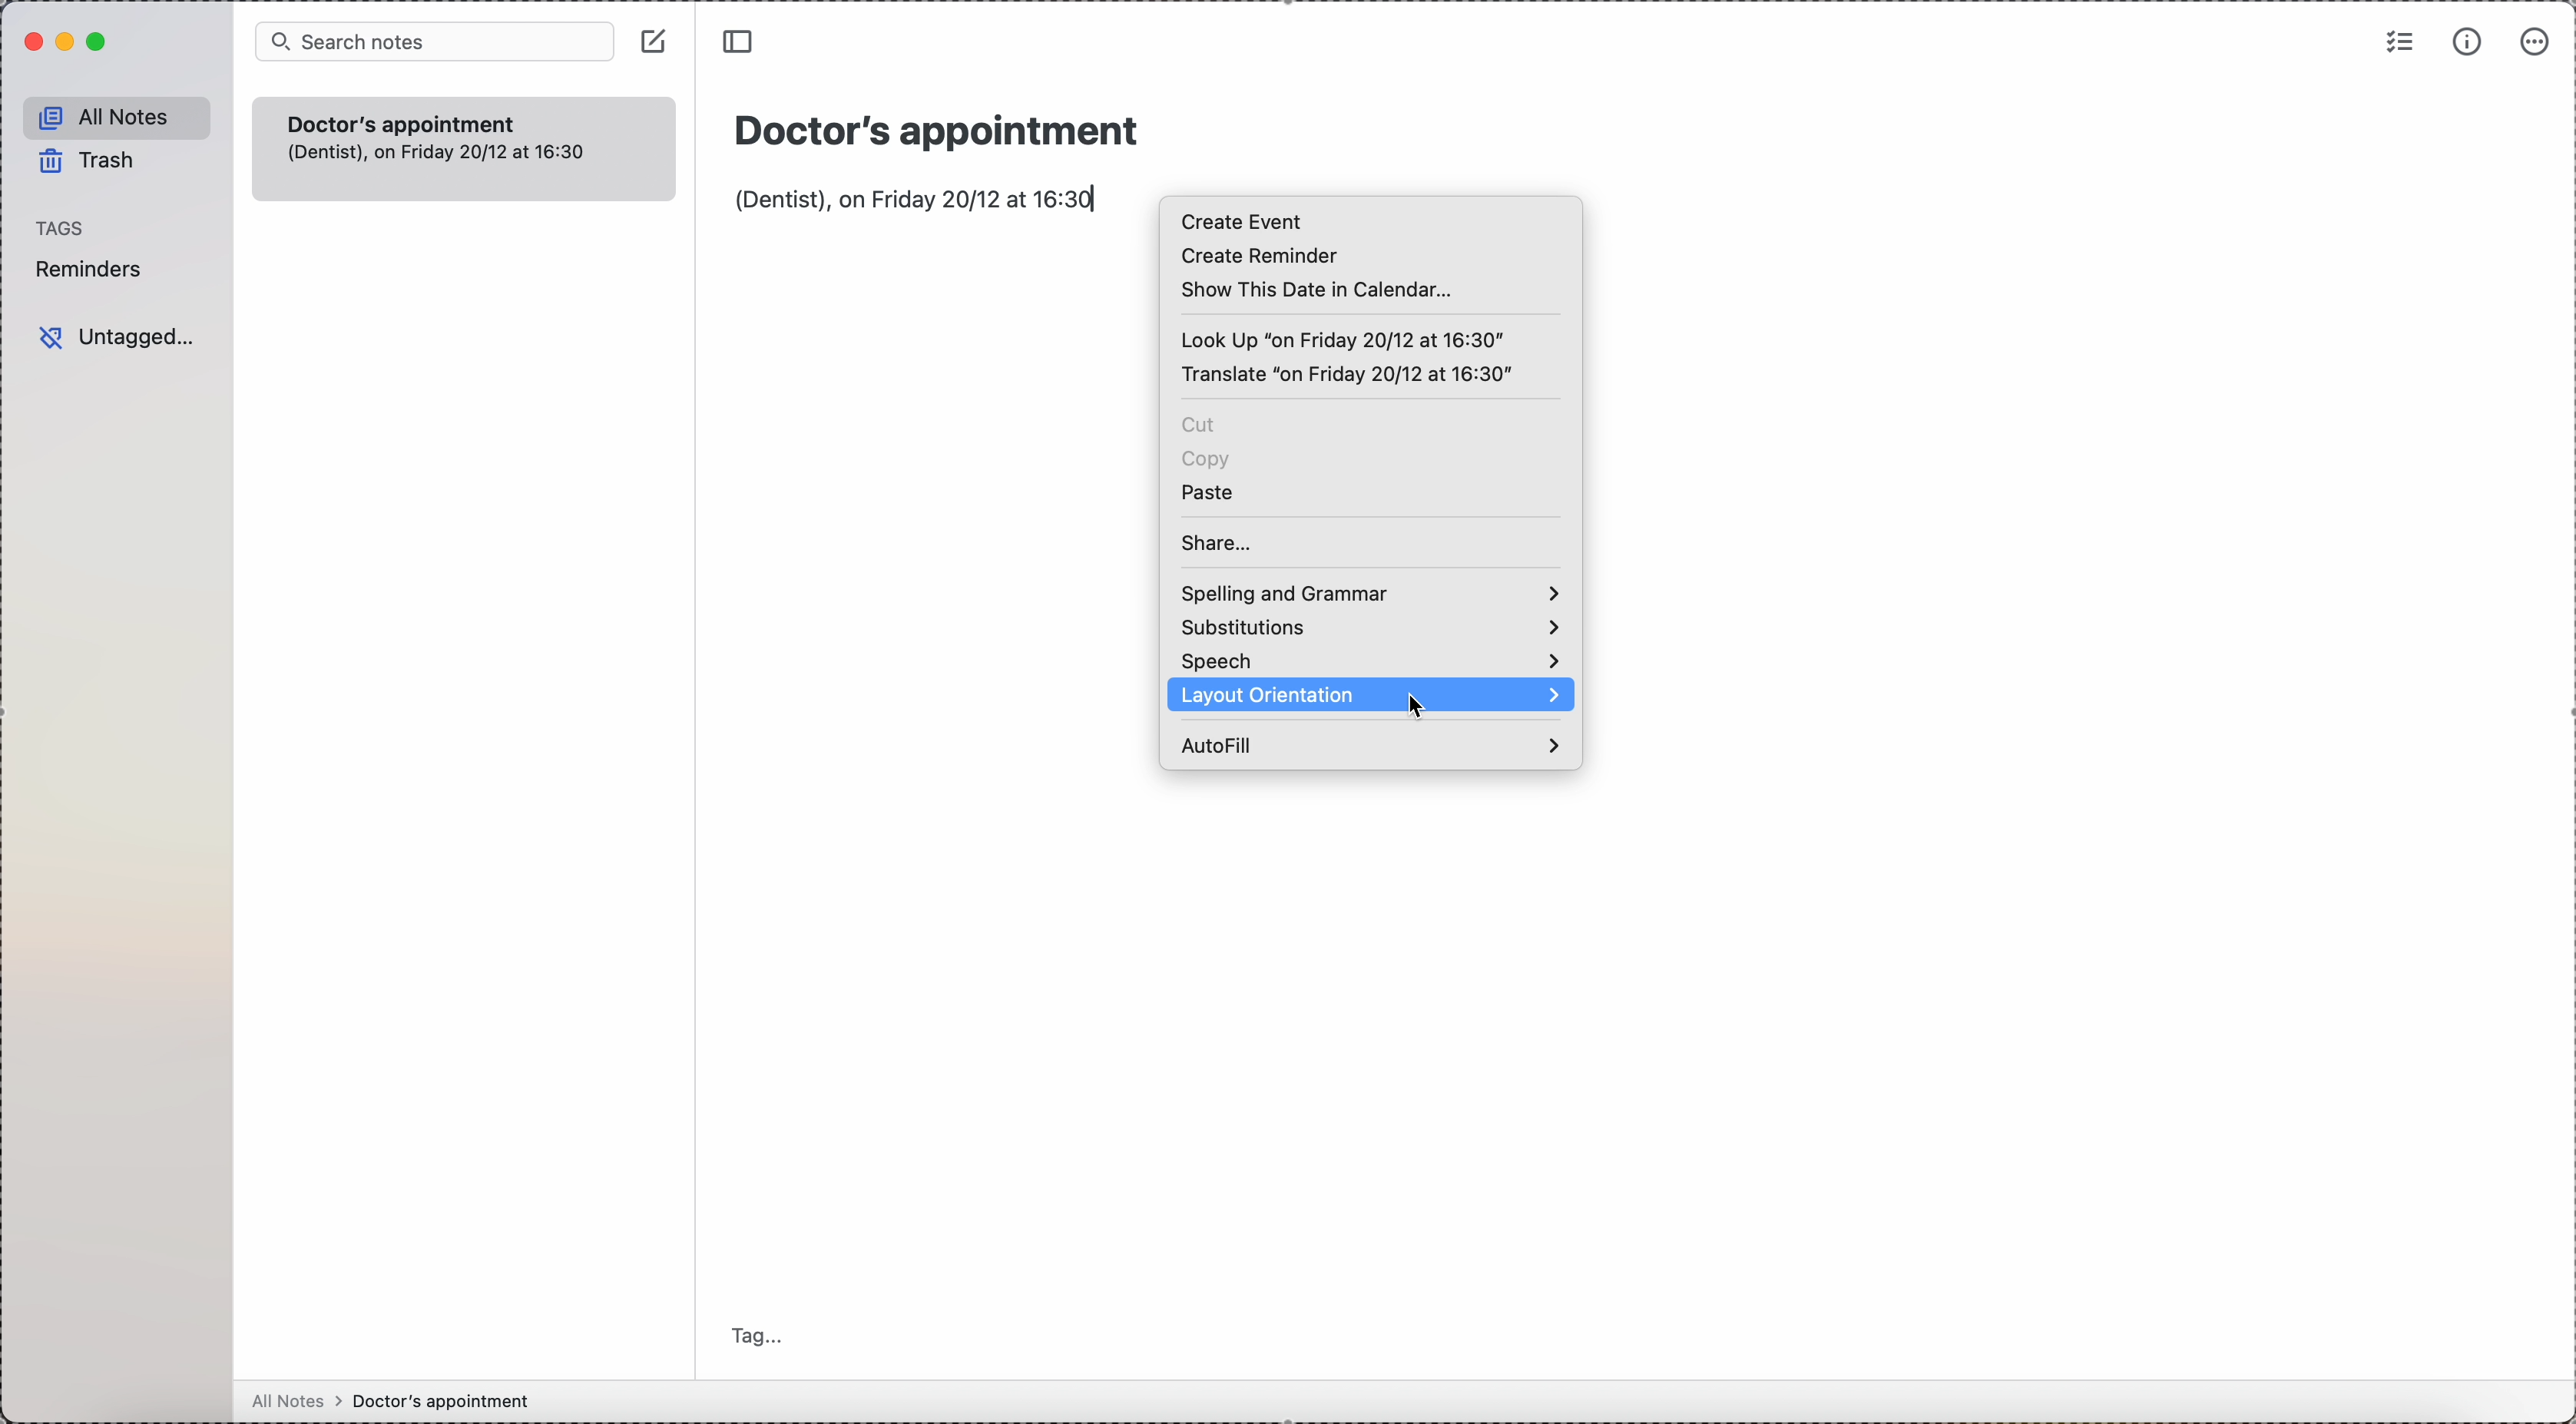 The width and height of the screenshot is (2576, 1424). What do you see at coordinates (391, 1399) in the screenshot?
I see `all notes > doctor's appointment` at bounding box center [391, 1399].